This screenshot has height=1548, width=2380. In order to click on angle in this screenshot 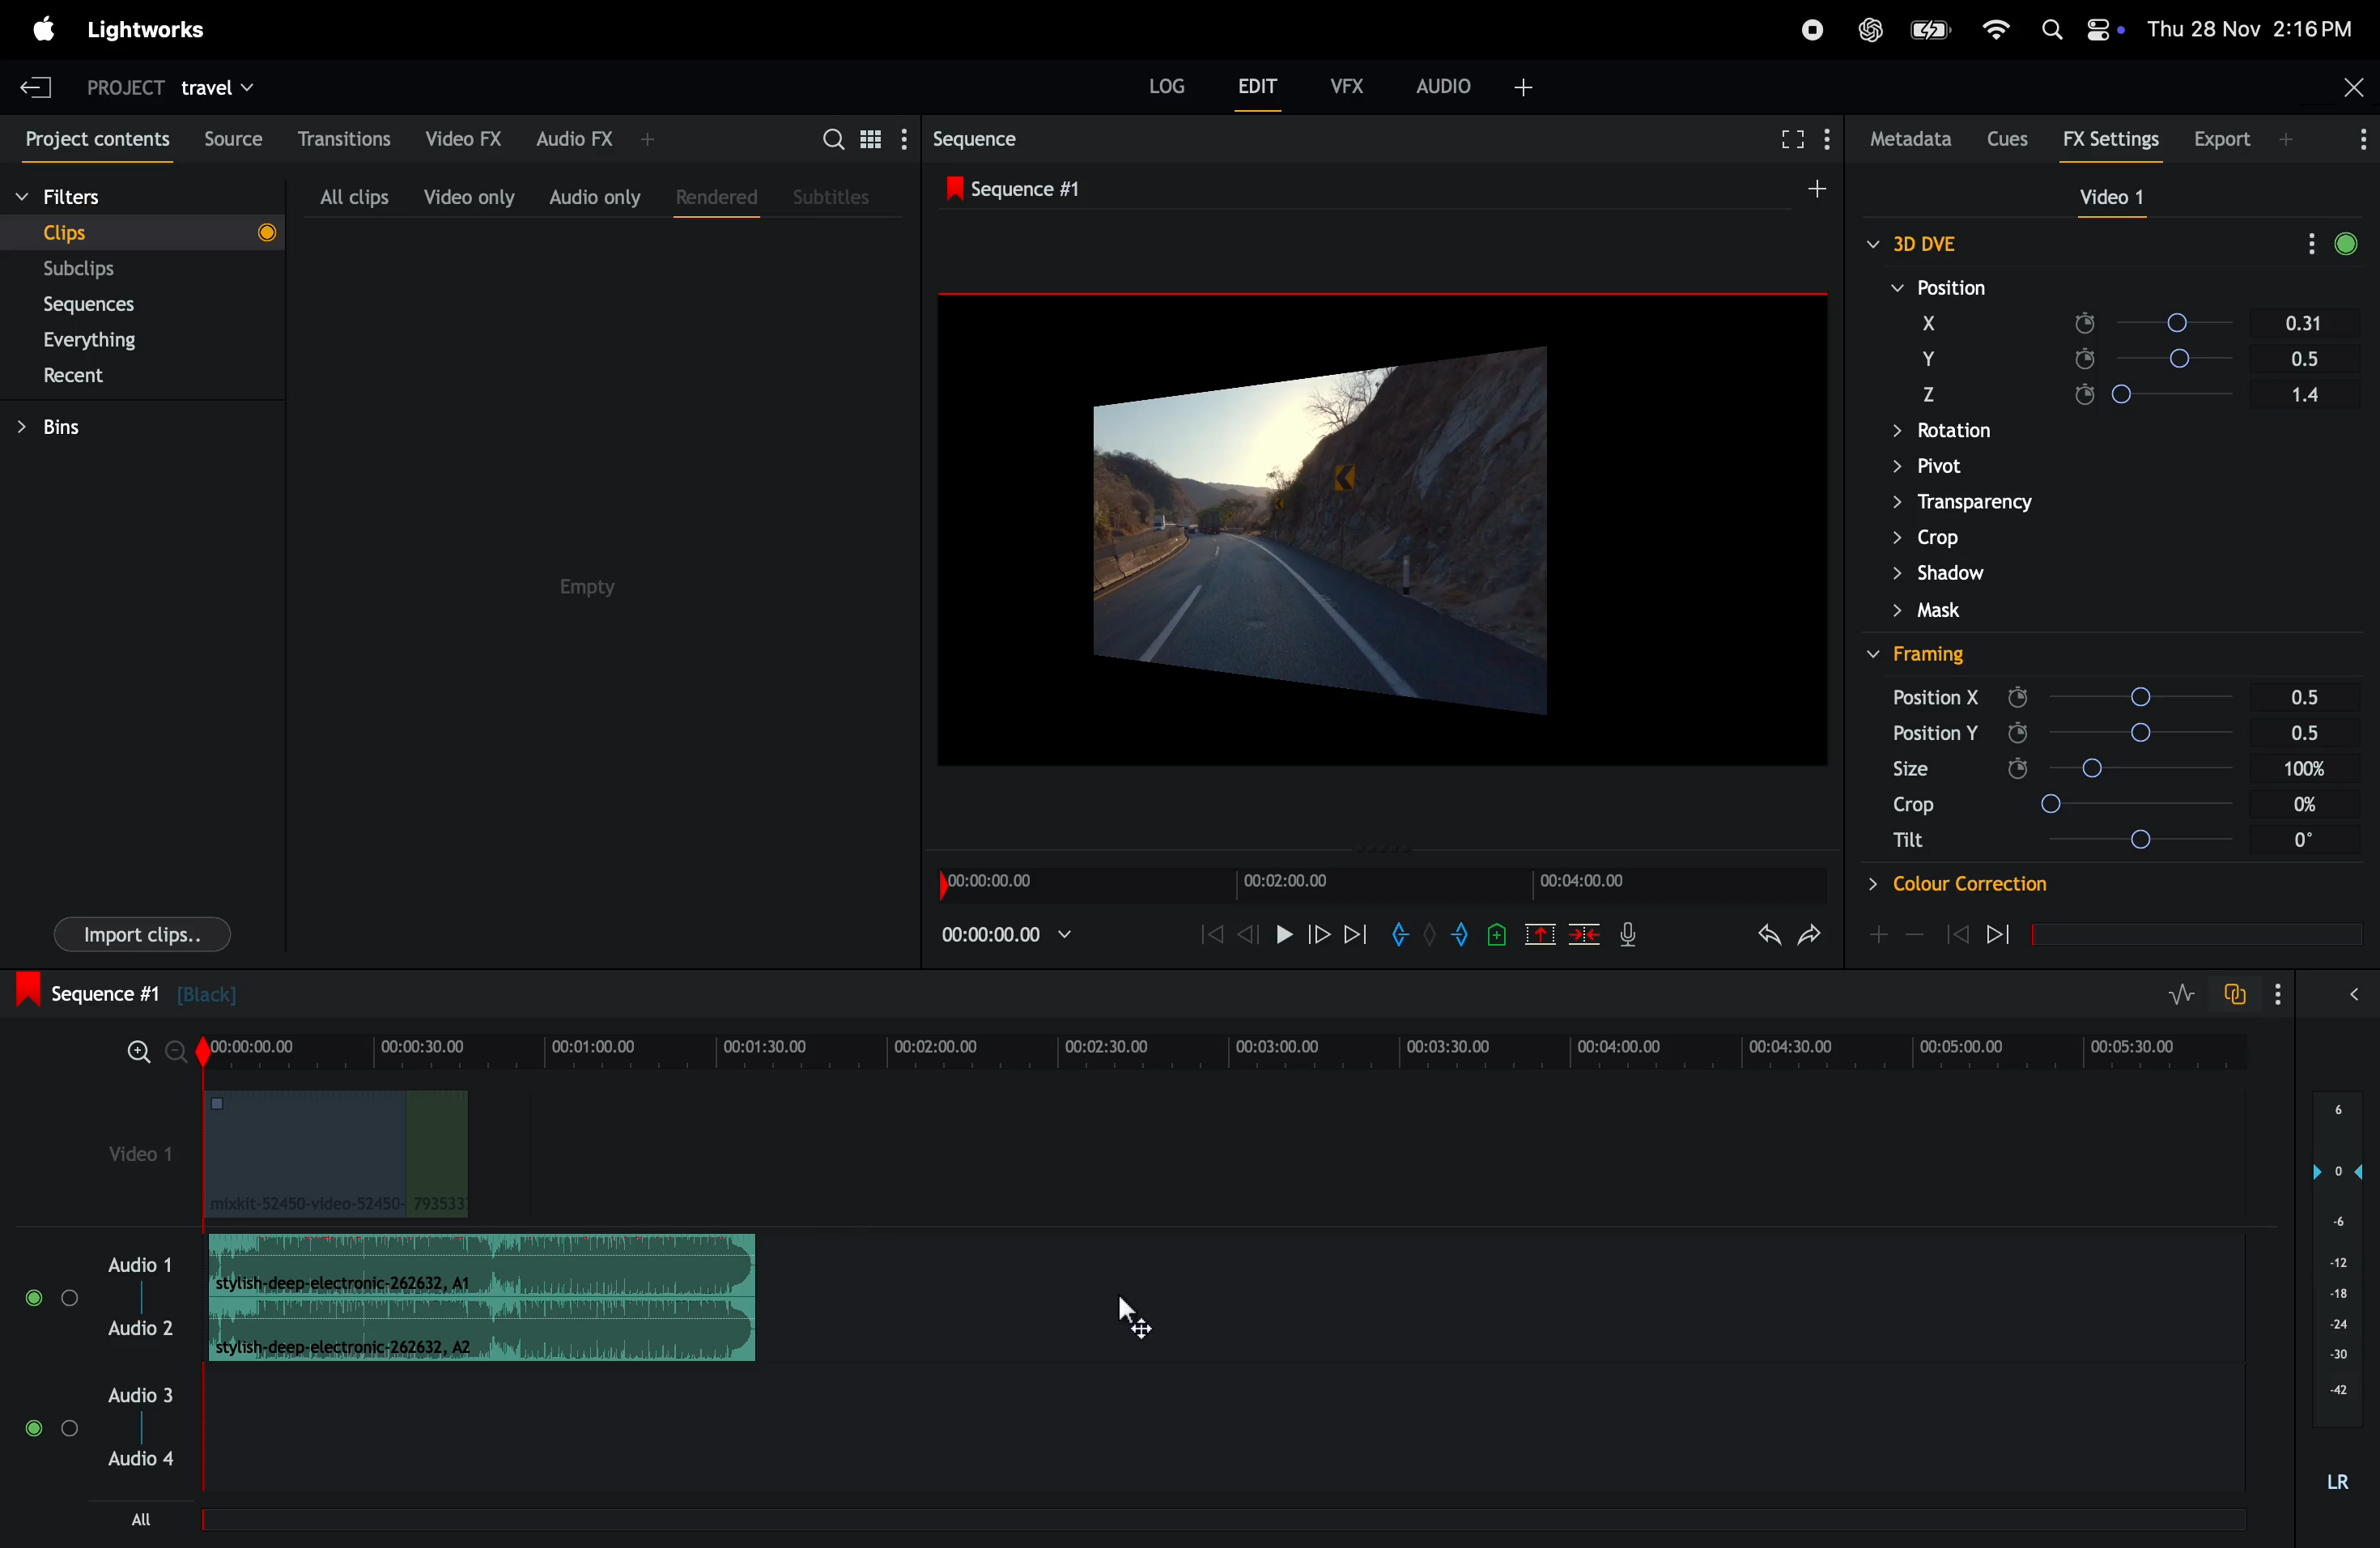, I will do `click(2163, 287)`.